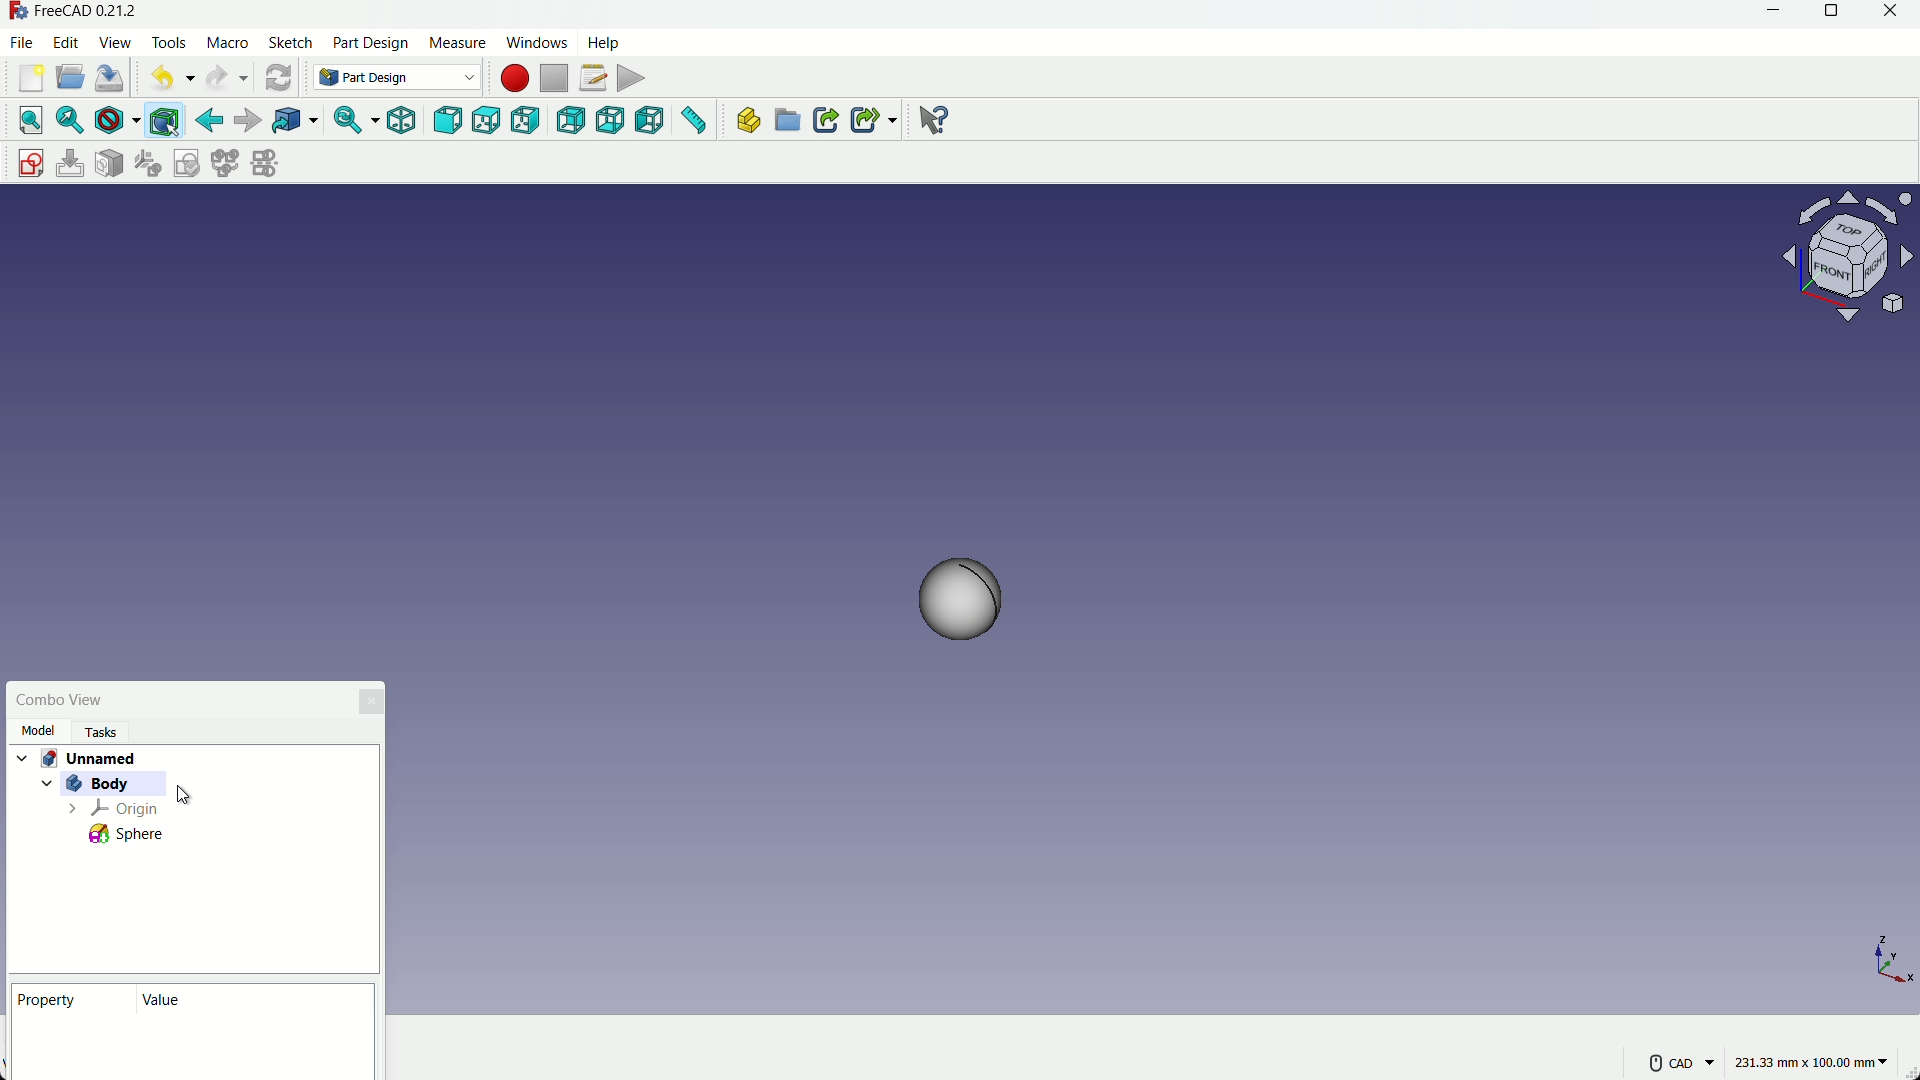 The image size is (1920, 1080). I want to click on edit , so click(66, 41).